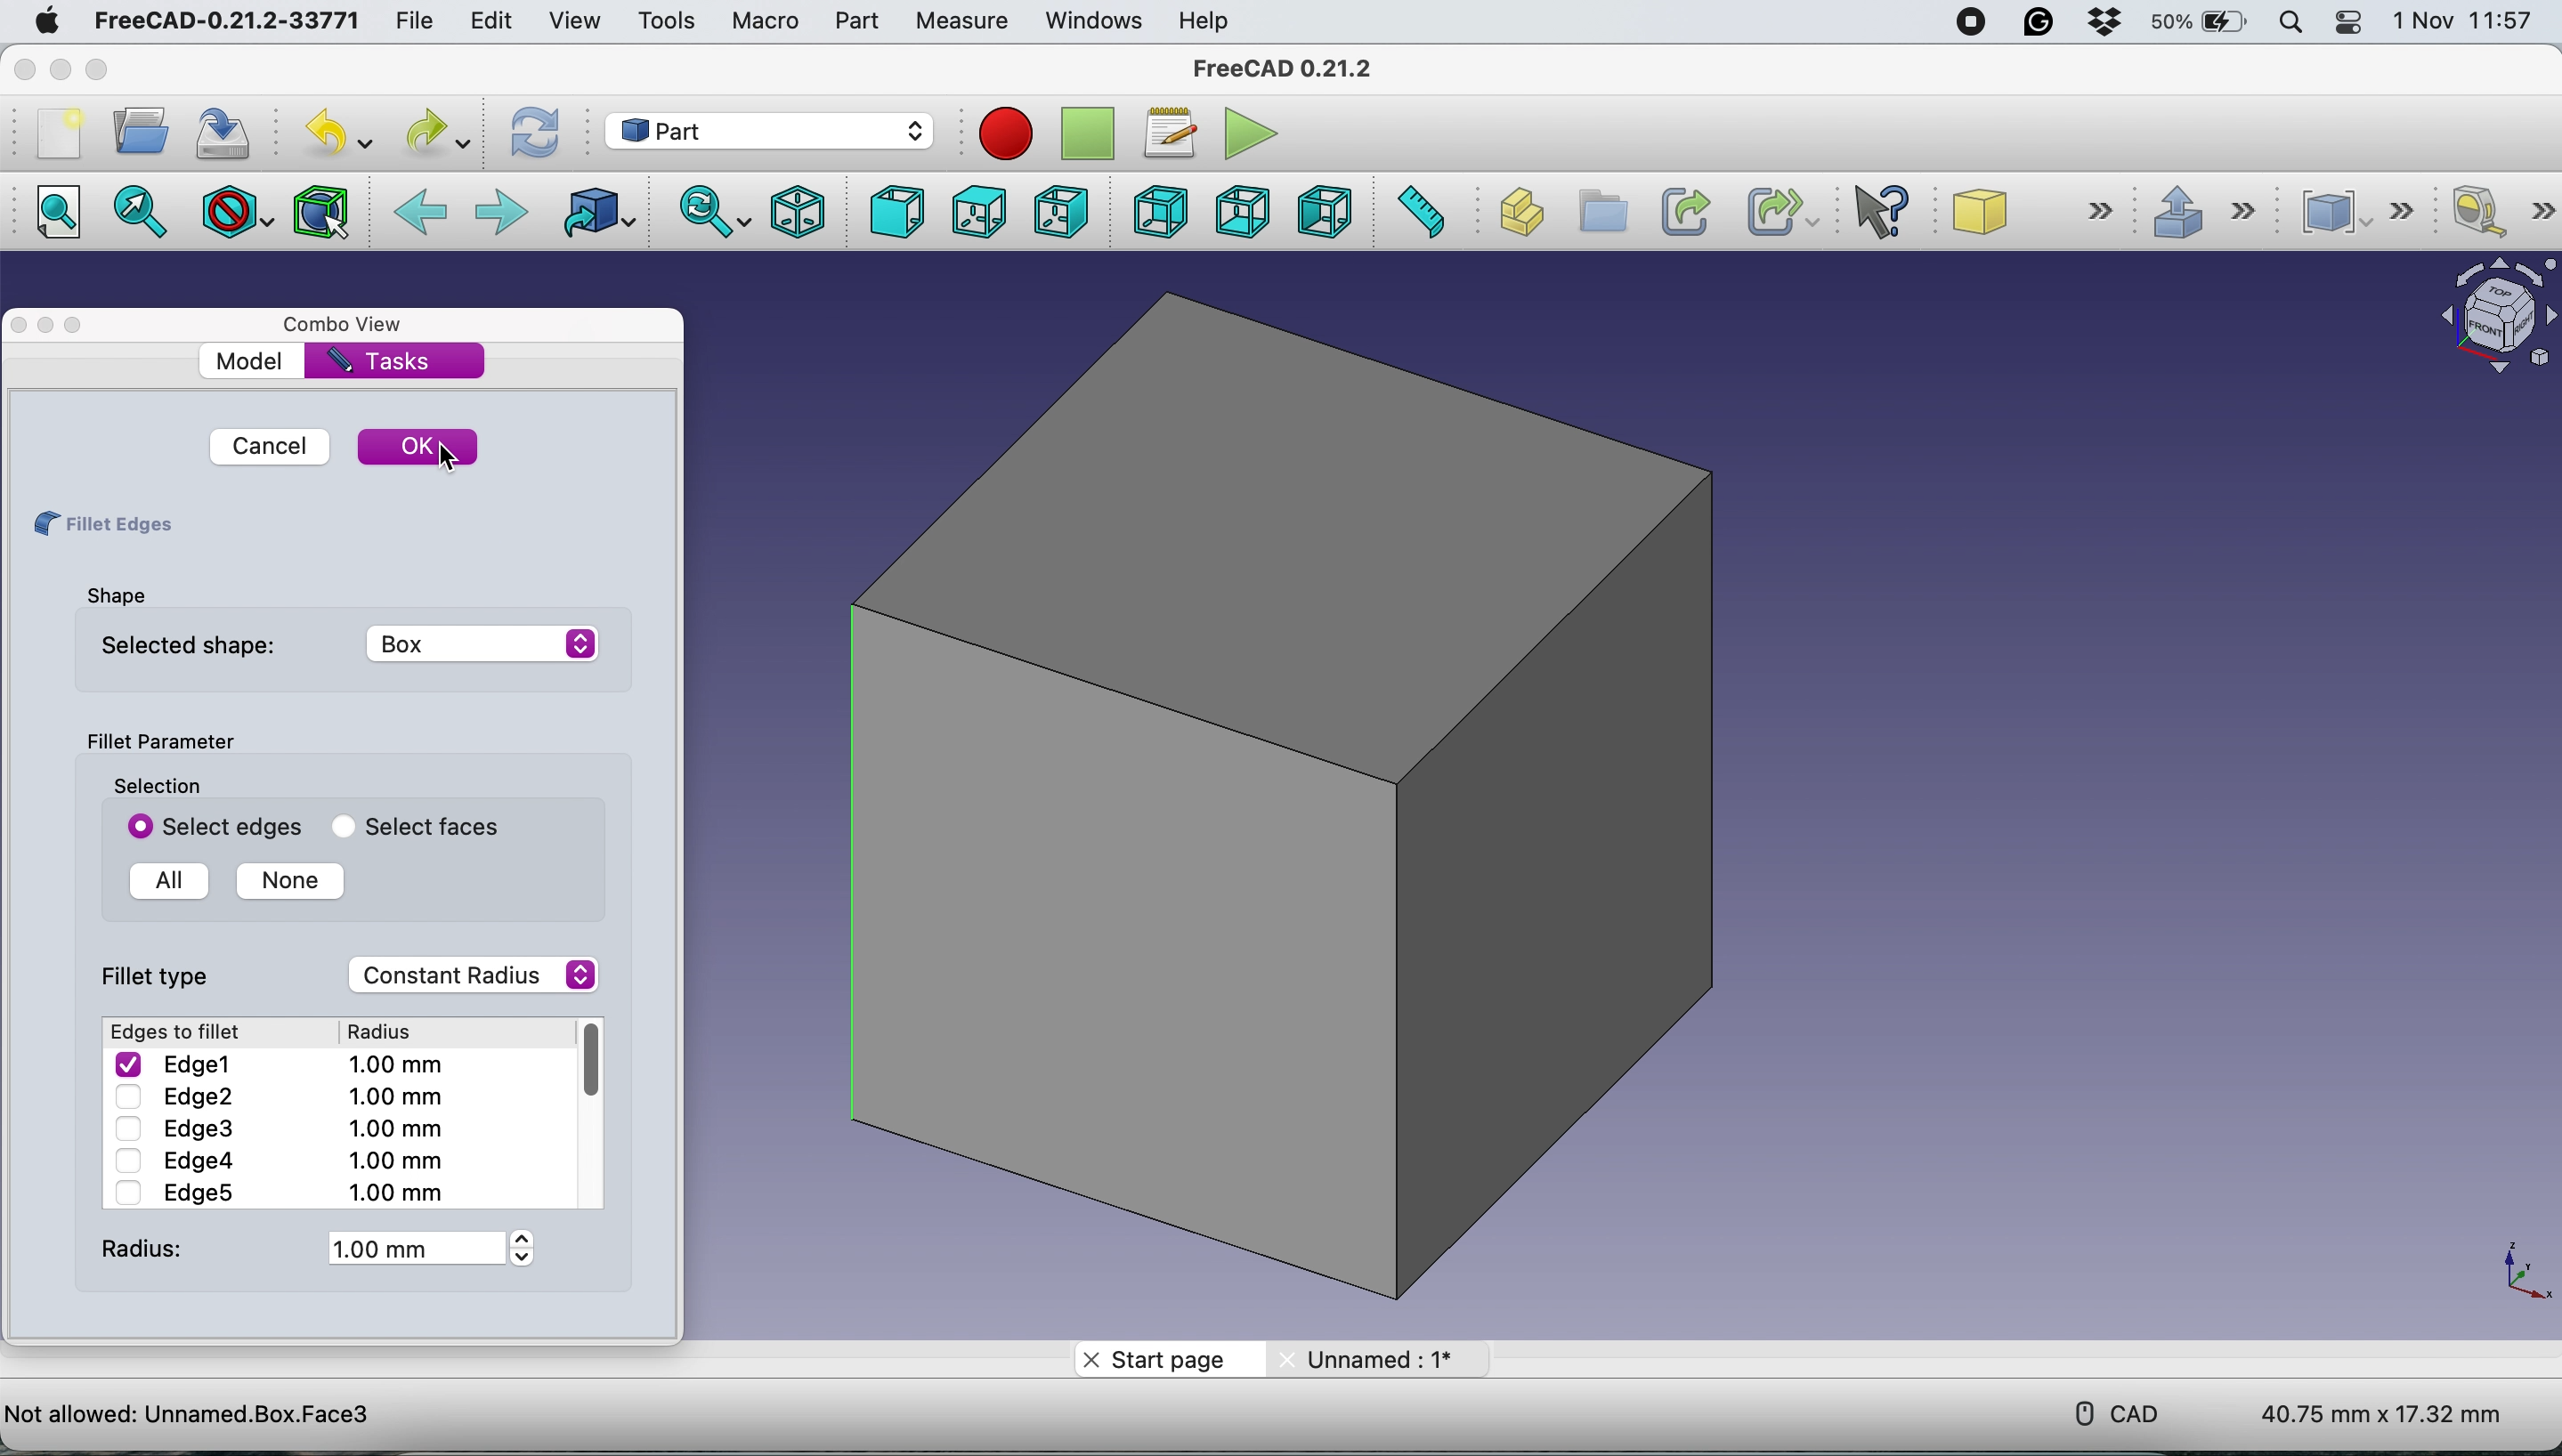  Describe the element at coordinates (238, 216) in the screenshot. I see `draw style` at that location.